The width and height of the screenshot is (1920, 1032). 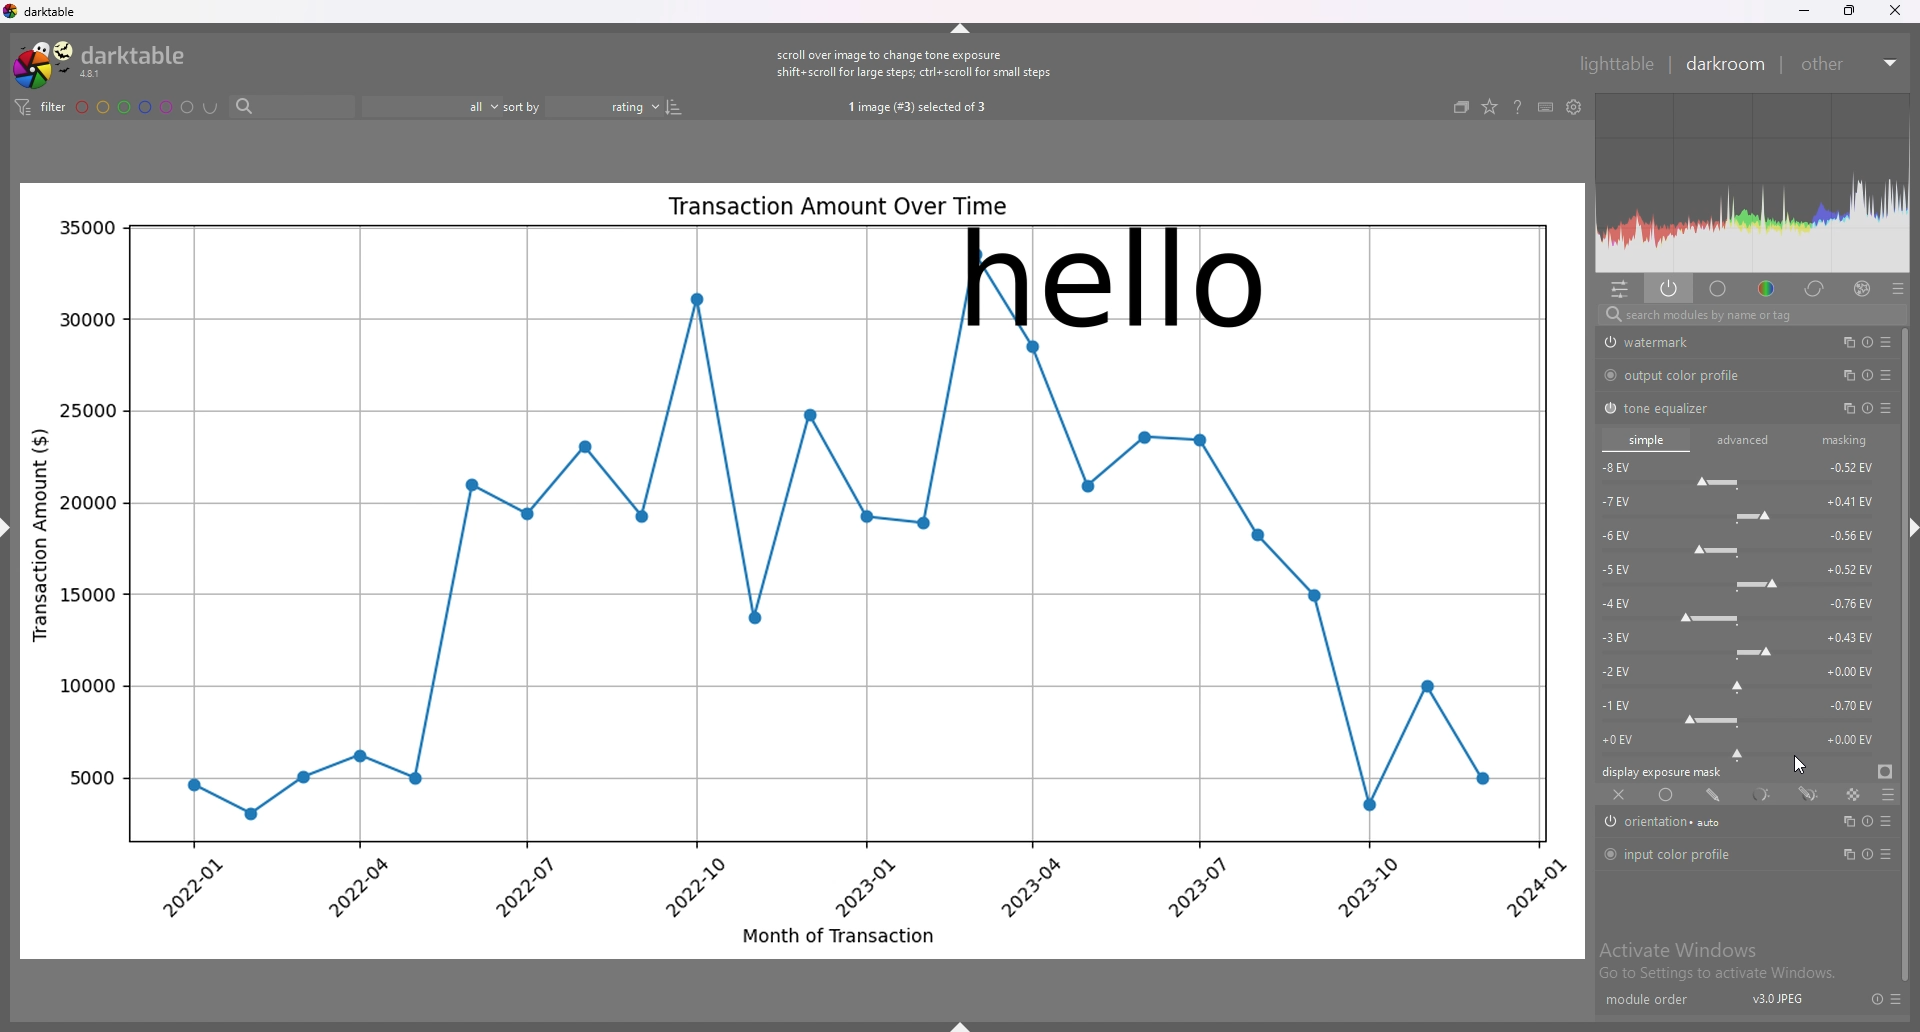 I want to click on sort order, so click(x=604, y=106).